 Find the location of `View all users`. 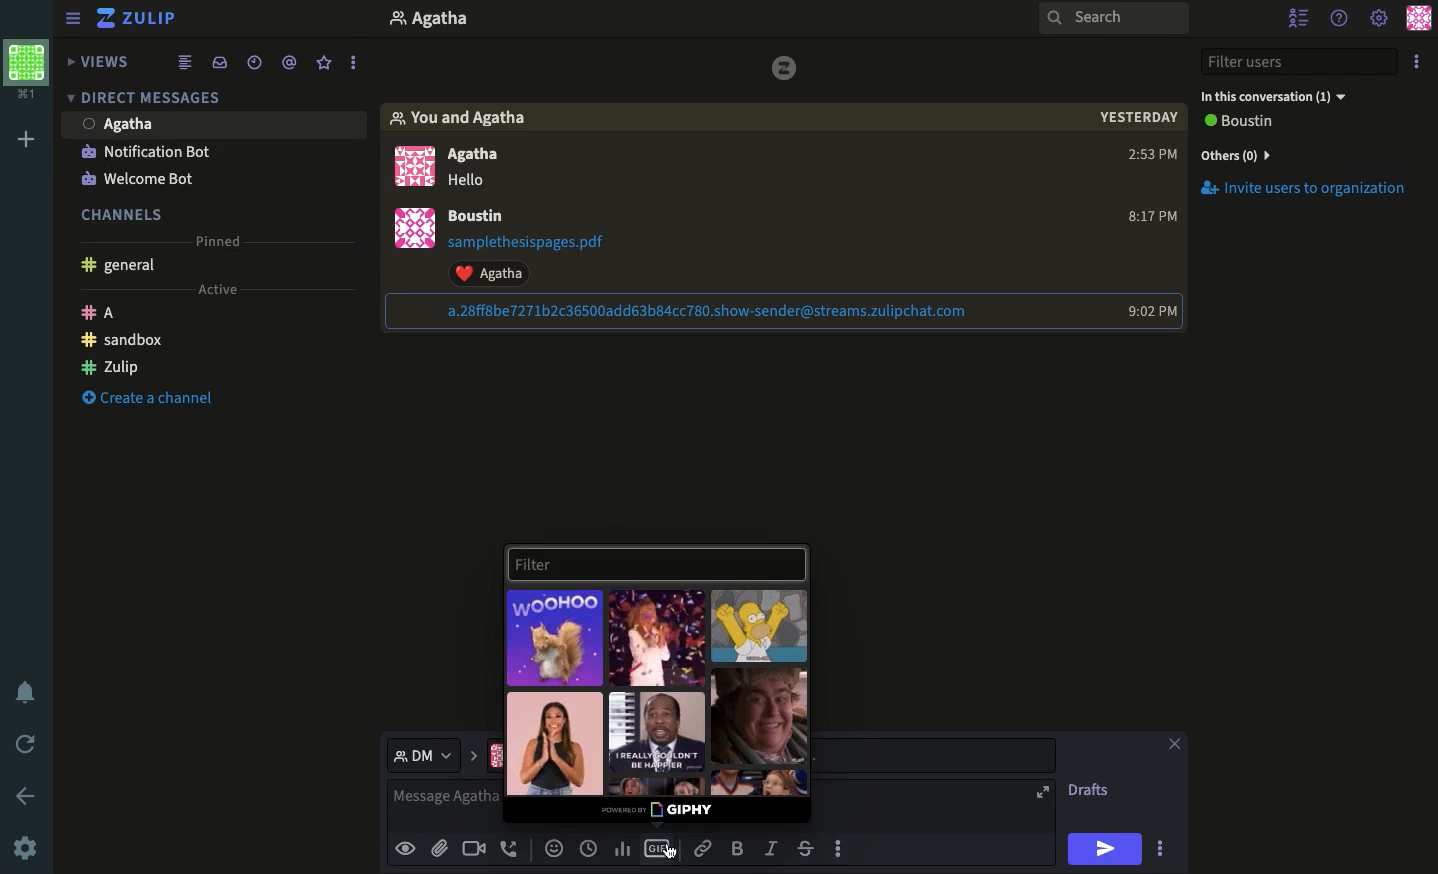

View all users is located at coordinates (1254, 123).